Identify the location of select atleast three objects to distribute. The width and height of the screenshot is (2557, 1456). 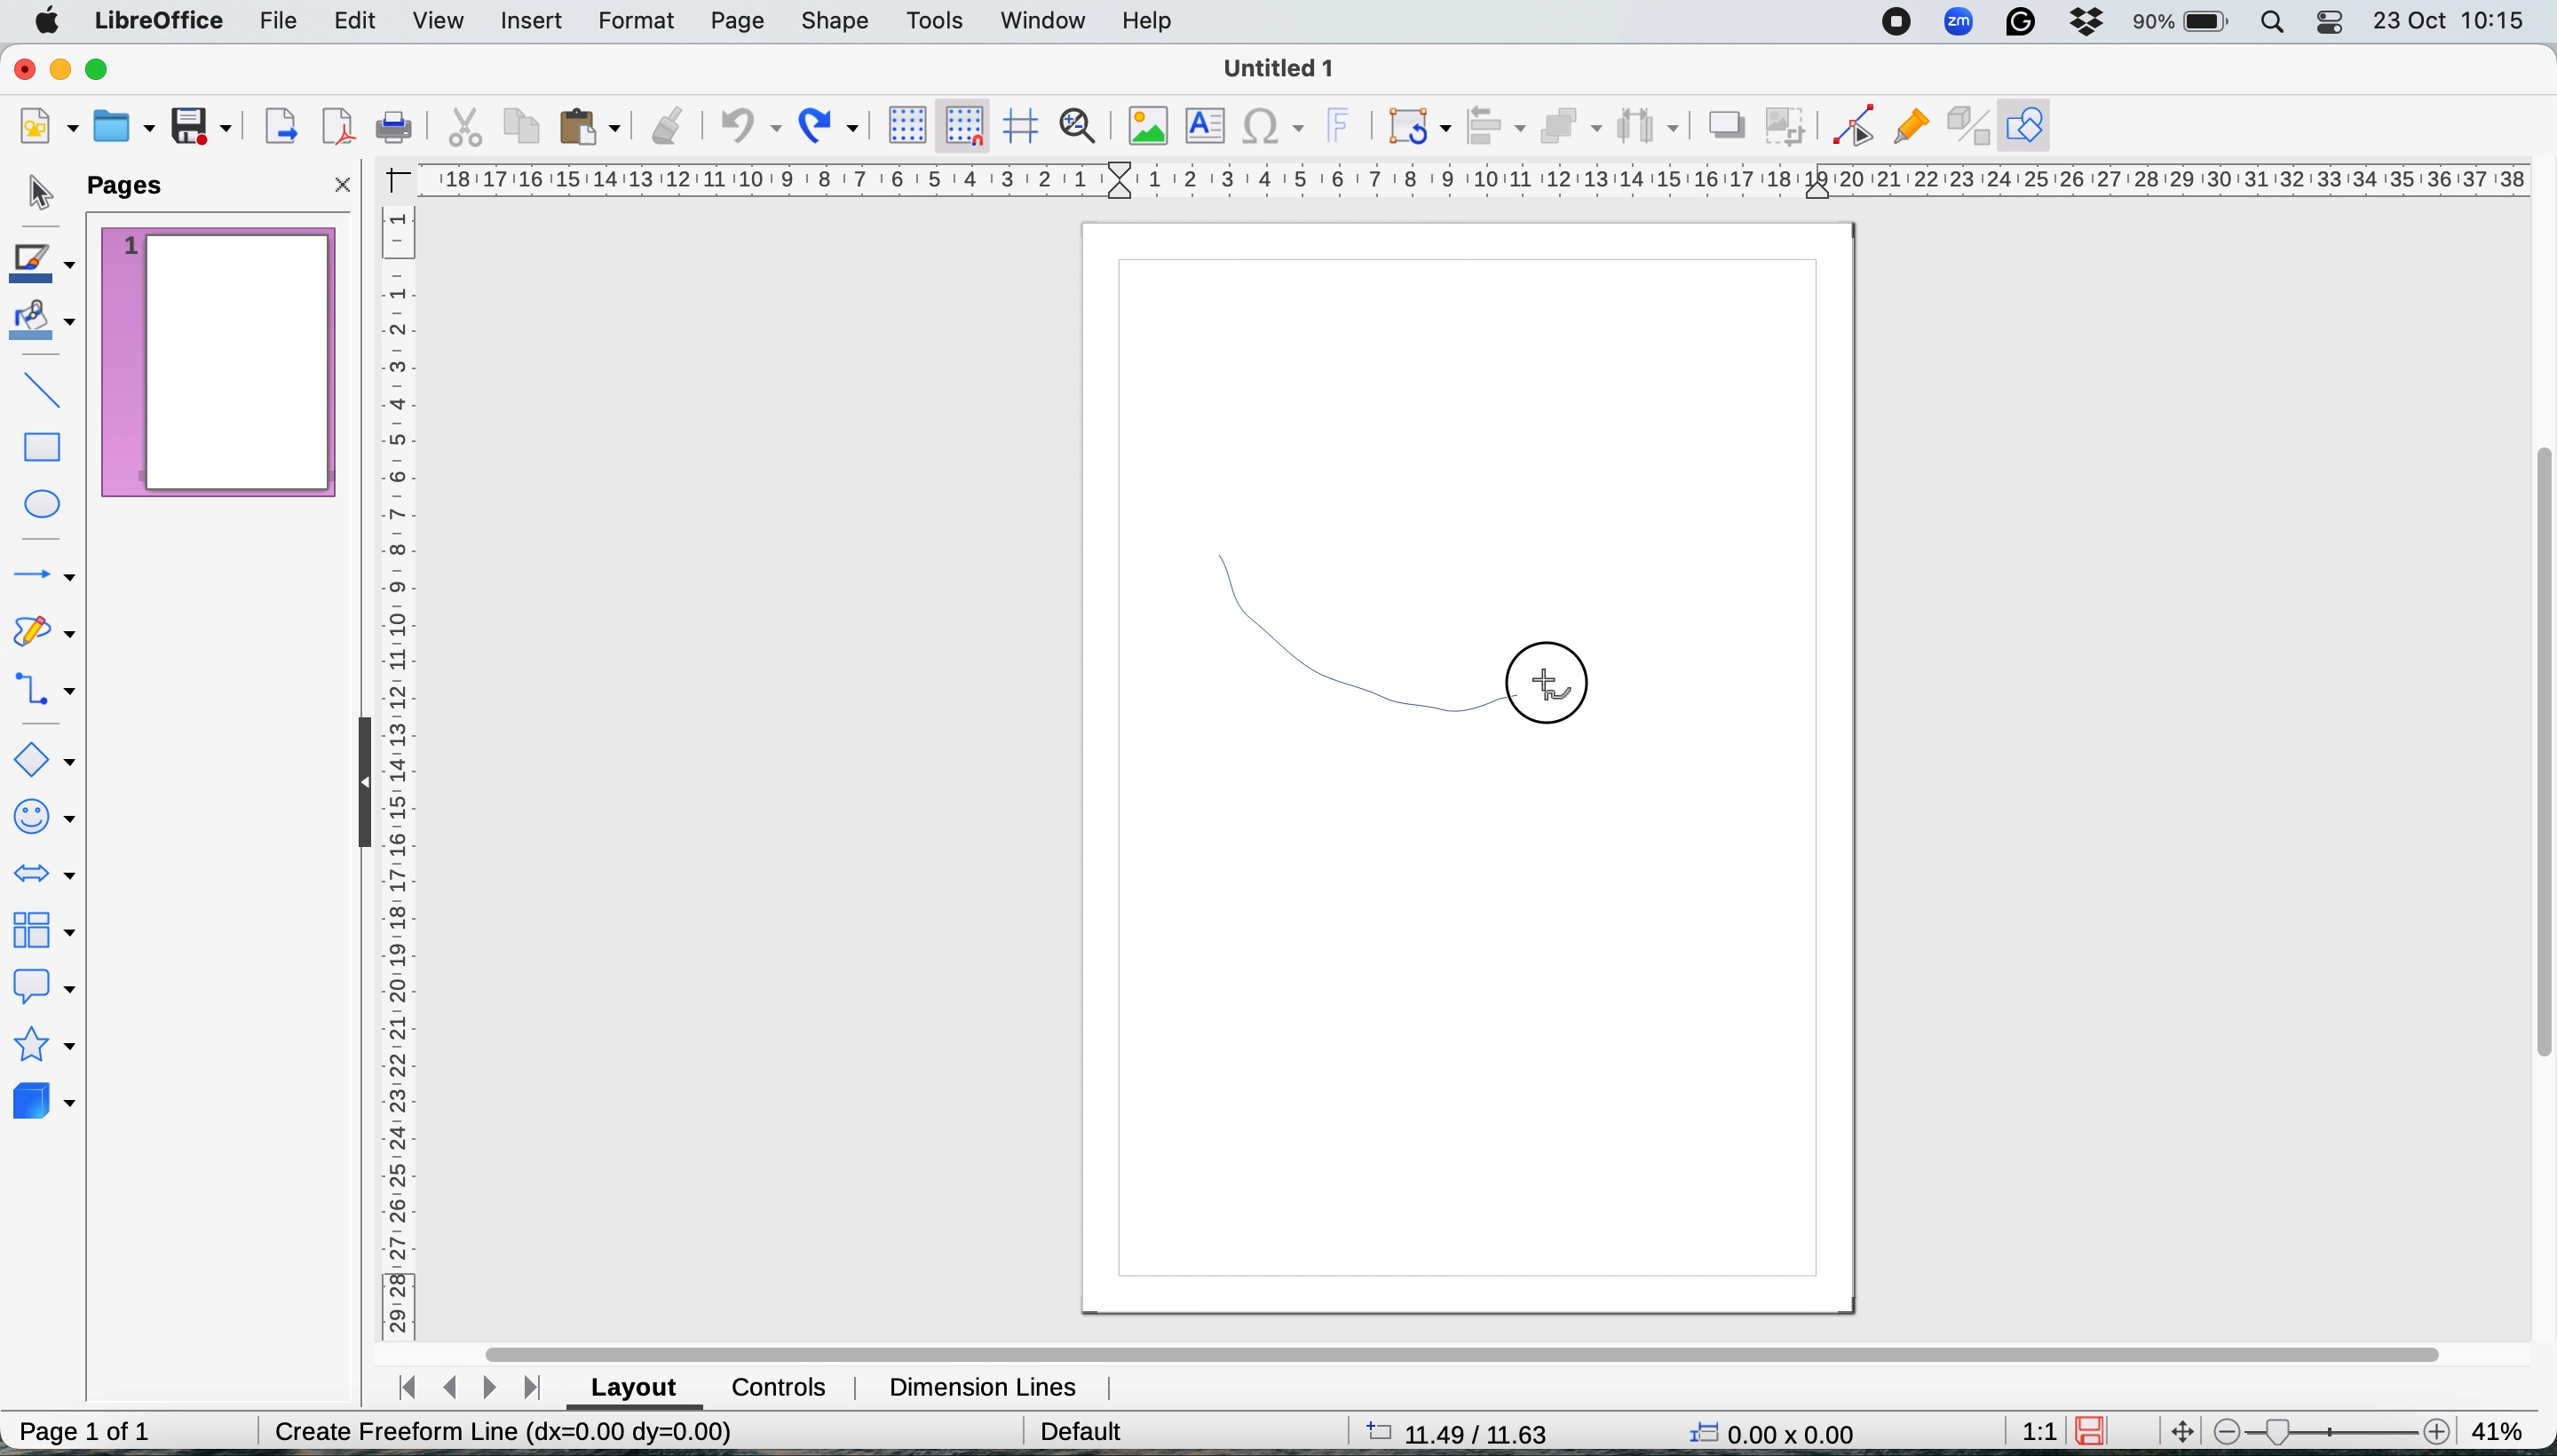
(1648, 126).